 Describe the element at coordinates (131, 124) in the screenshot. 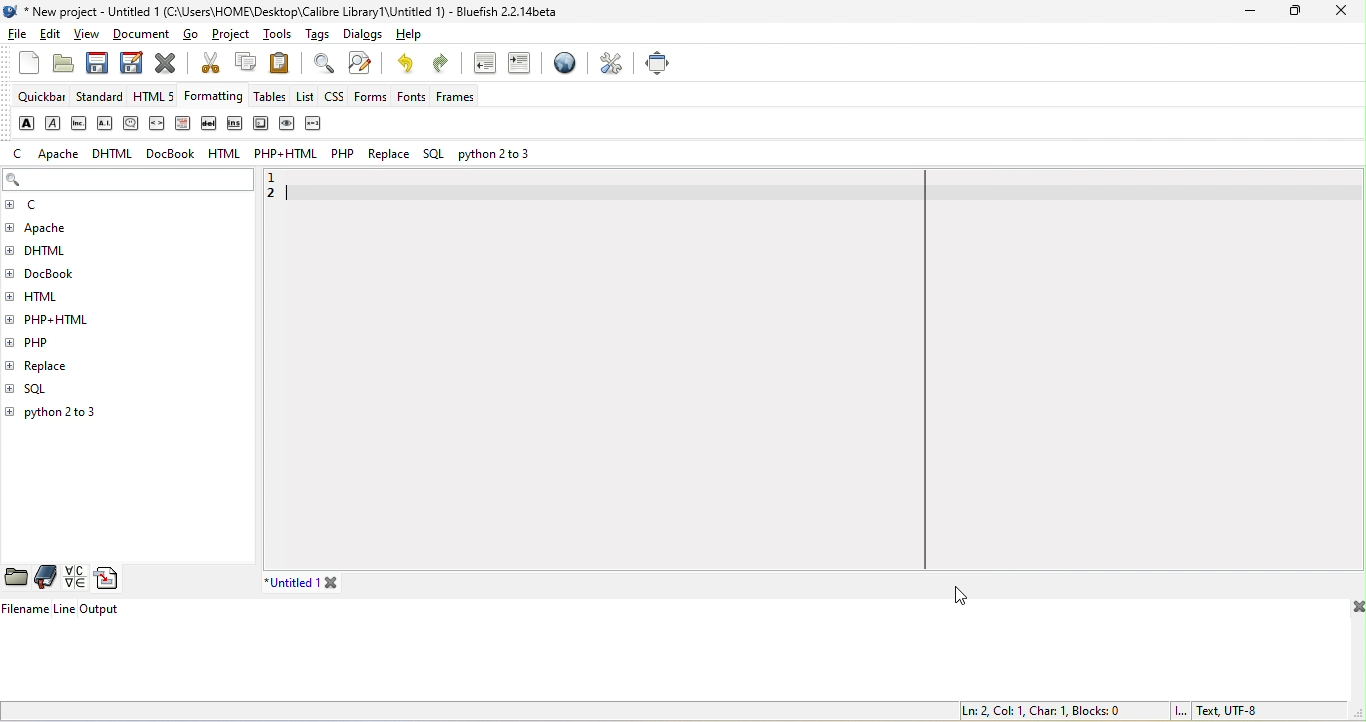

I see `citation` at that location.